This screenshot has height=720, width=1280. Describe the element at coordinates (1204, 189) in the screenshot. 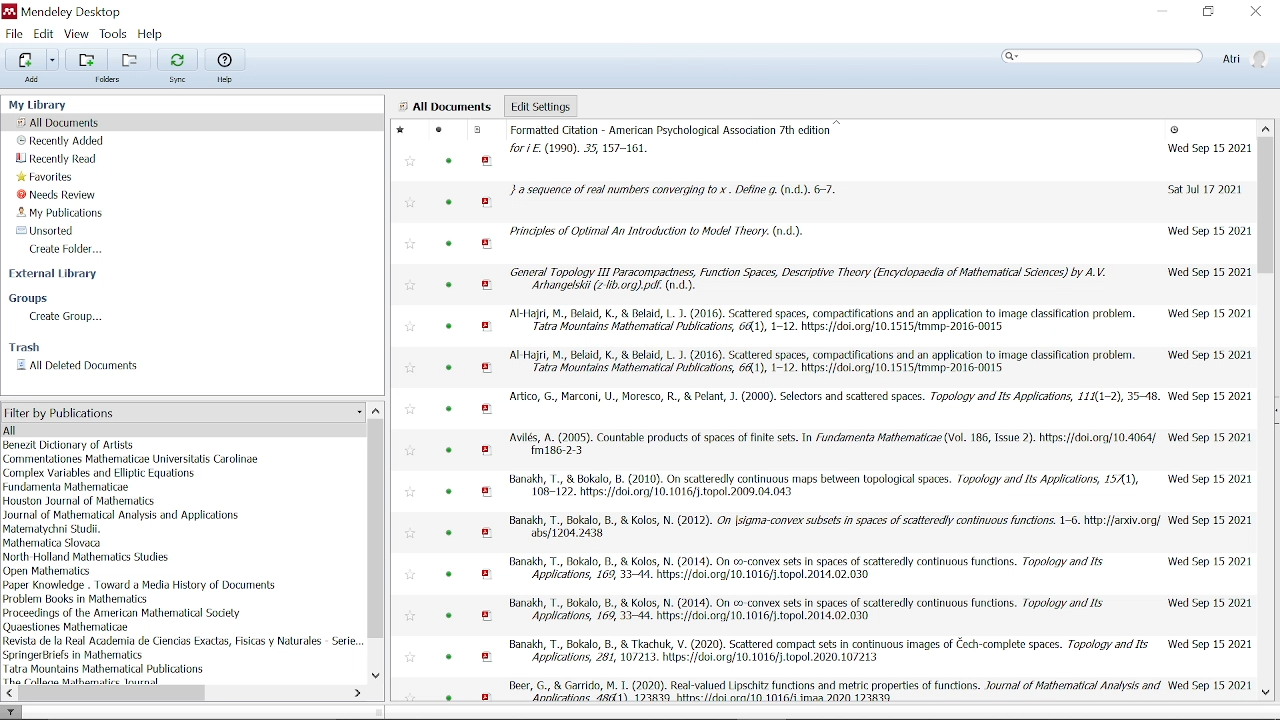

I see `date time` at that location.